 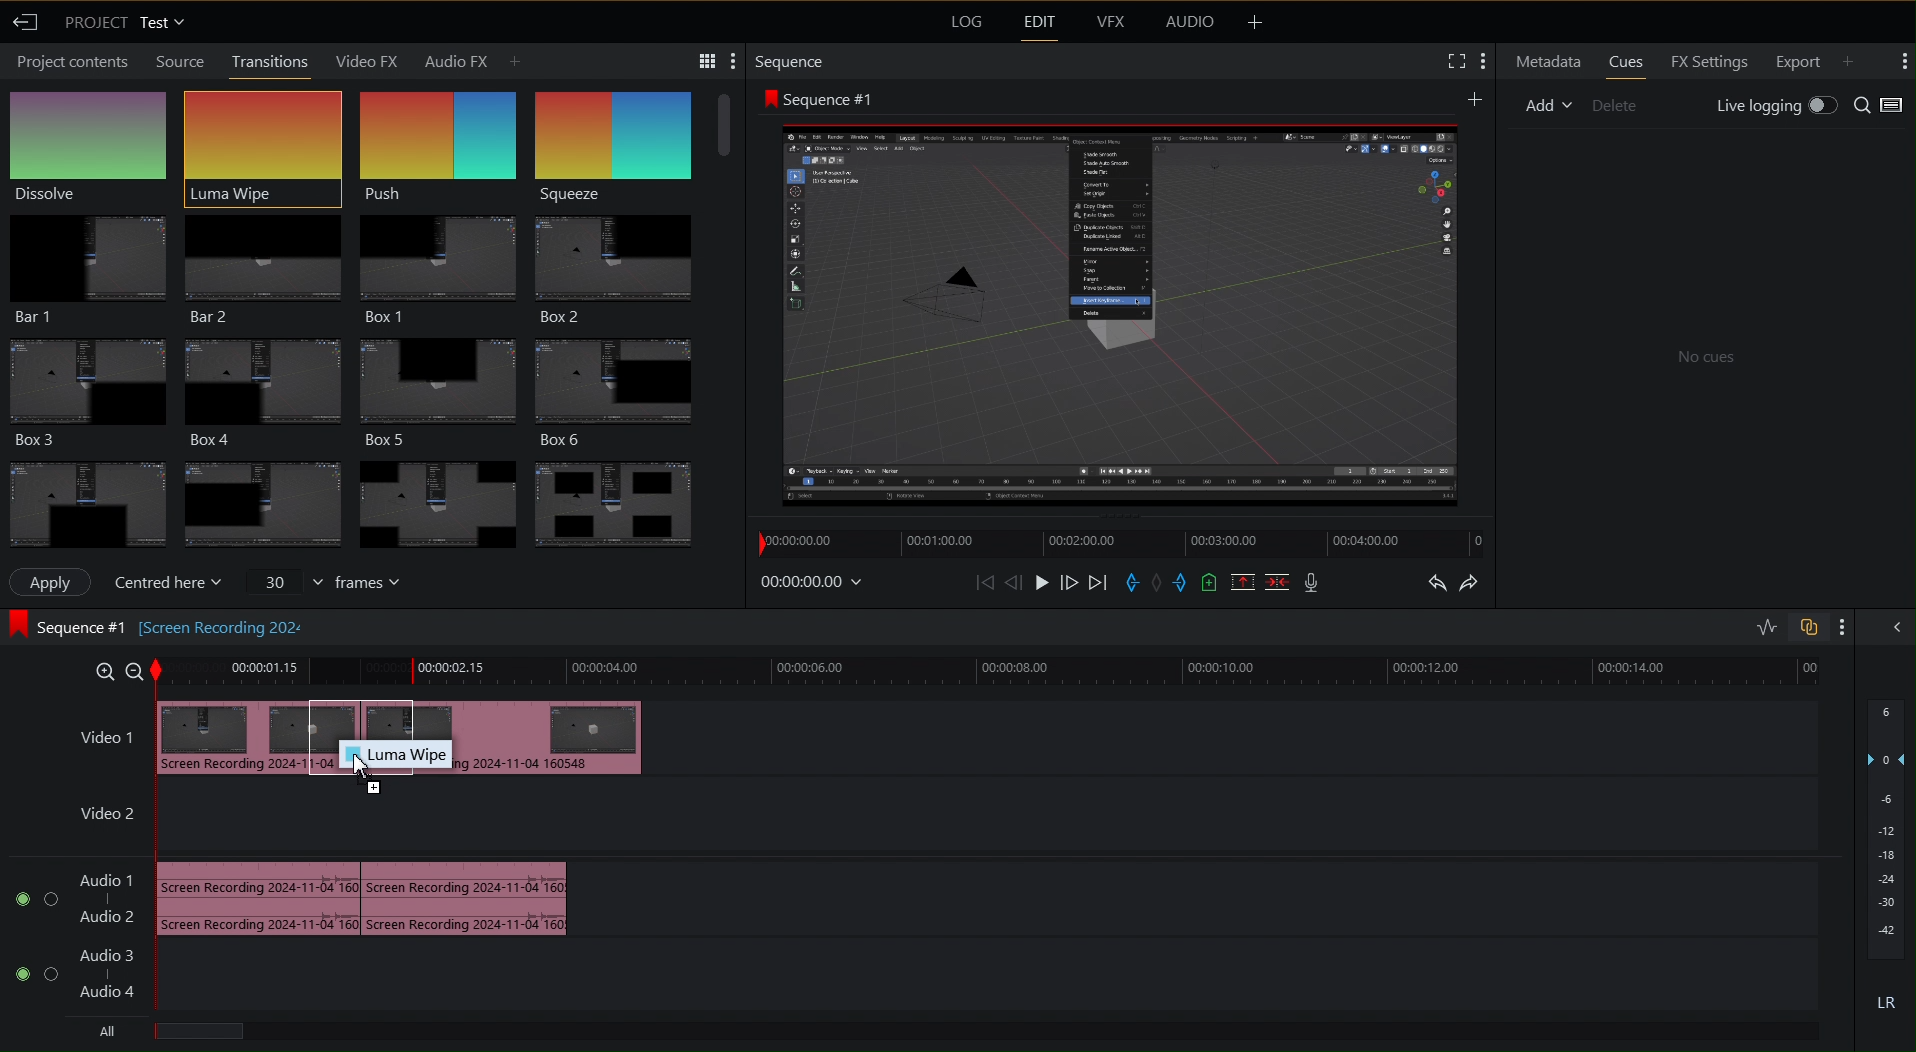 I want to click on Box 4, so click(x=261, y=388).